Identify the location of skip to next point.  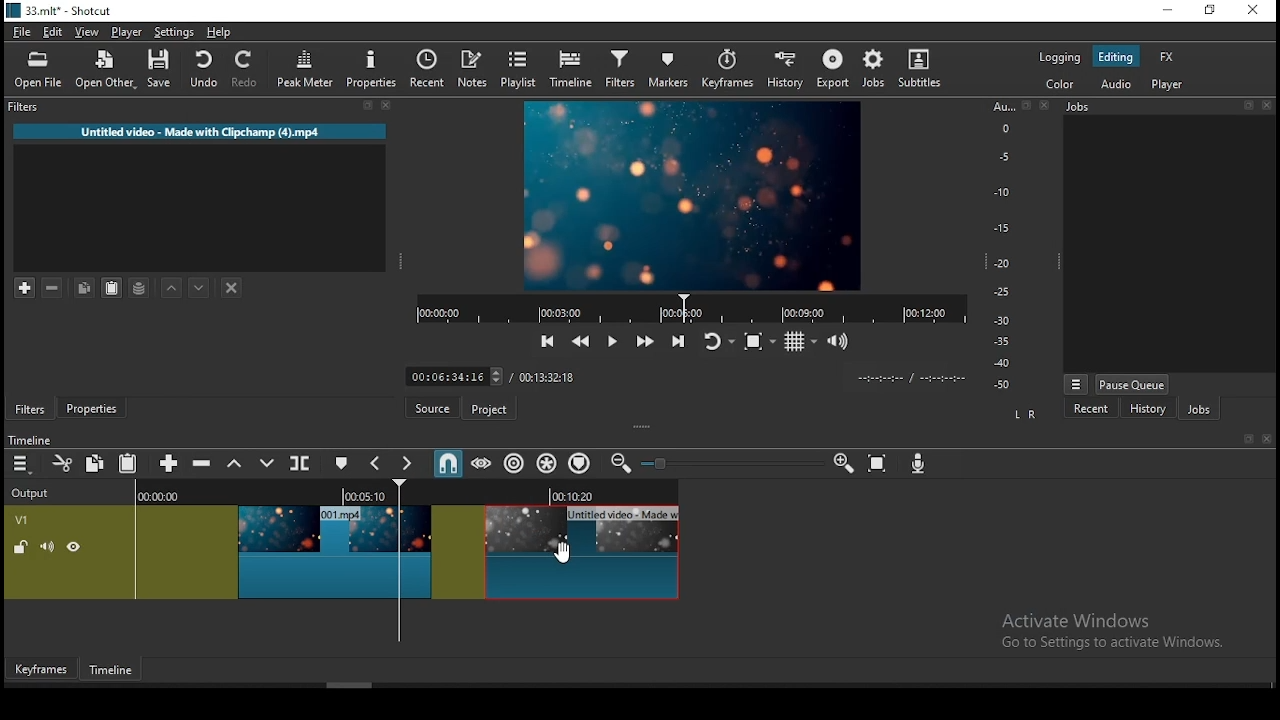
(675, 341).